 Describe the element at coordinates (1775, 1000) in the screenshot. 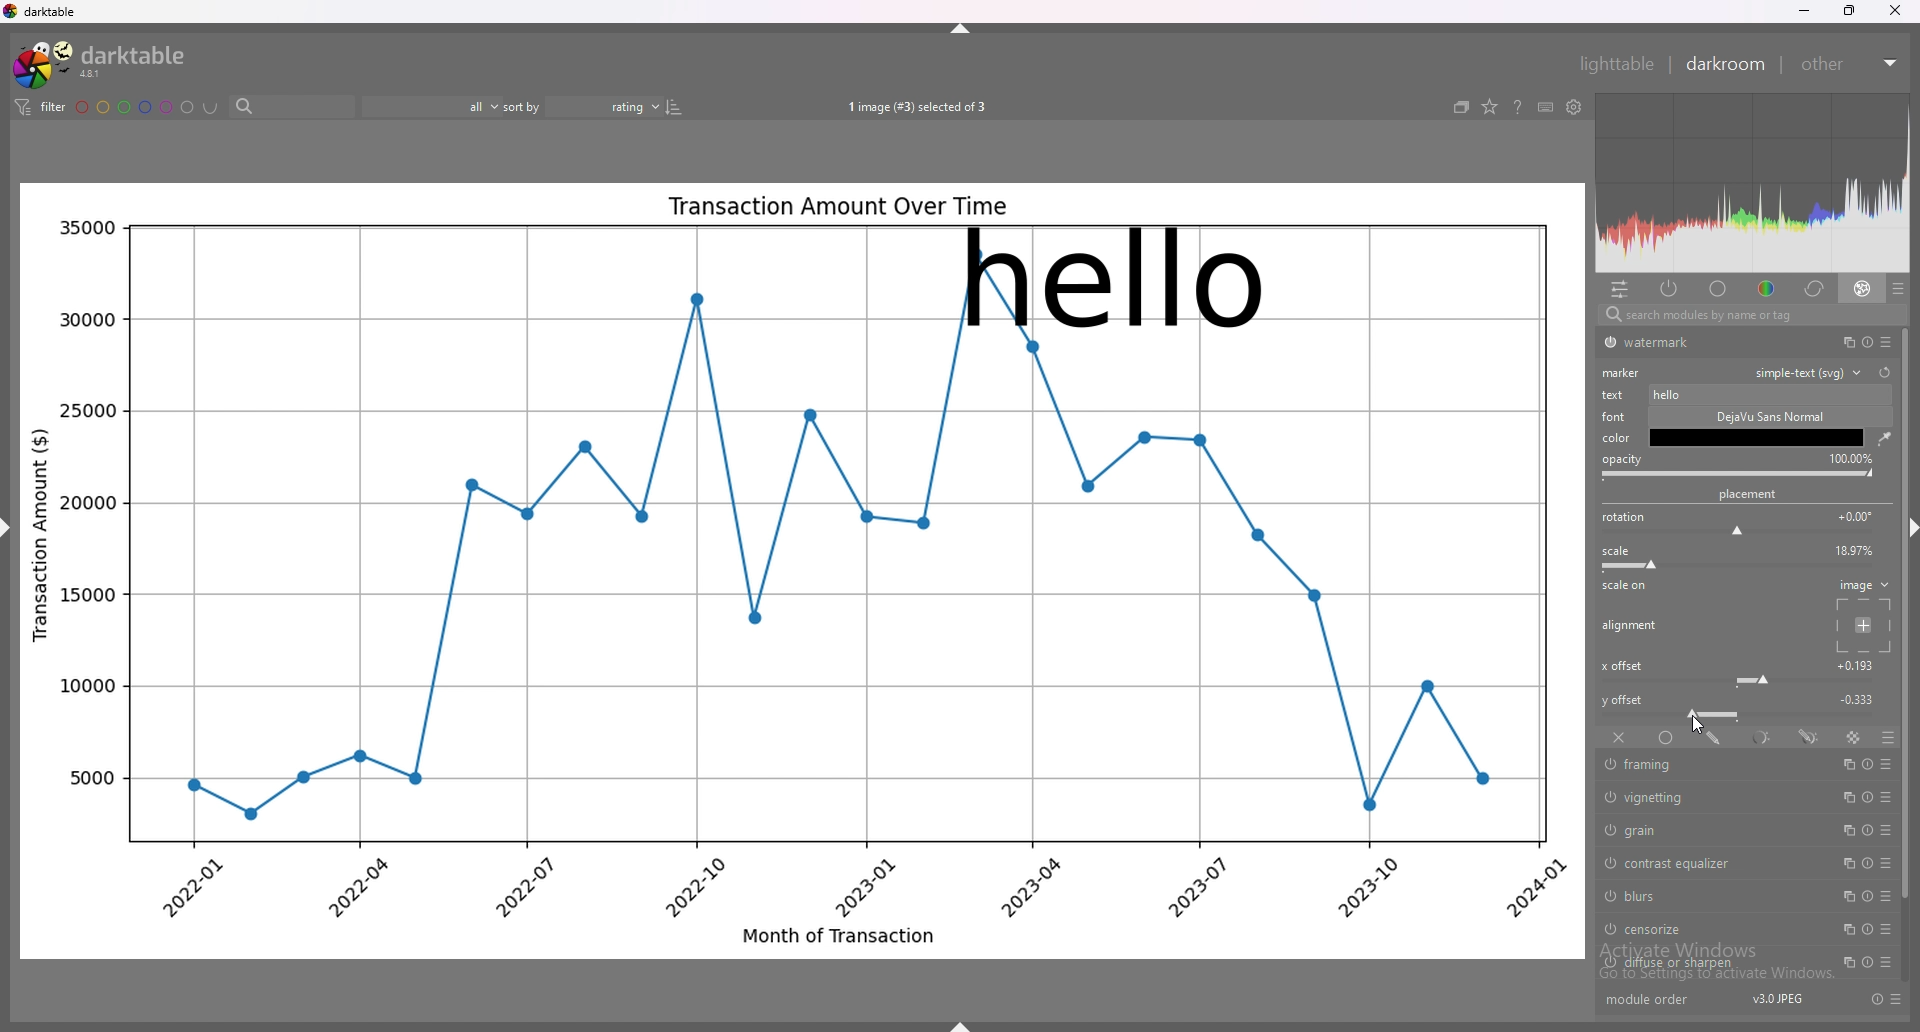

I see `version` at that location.